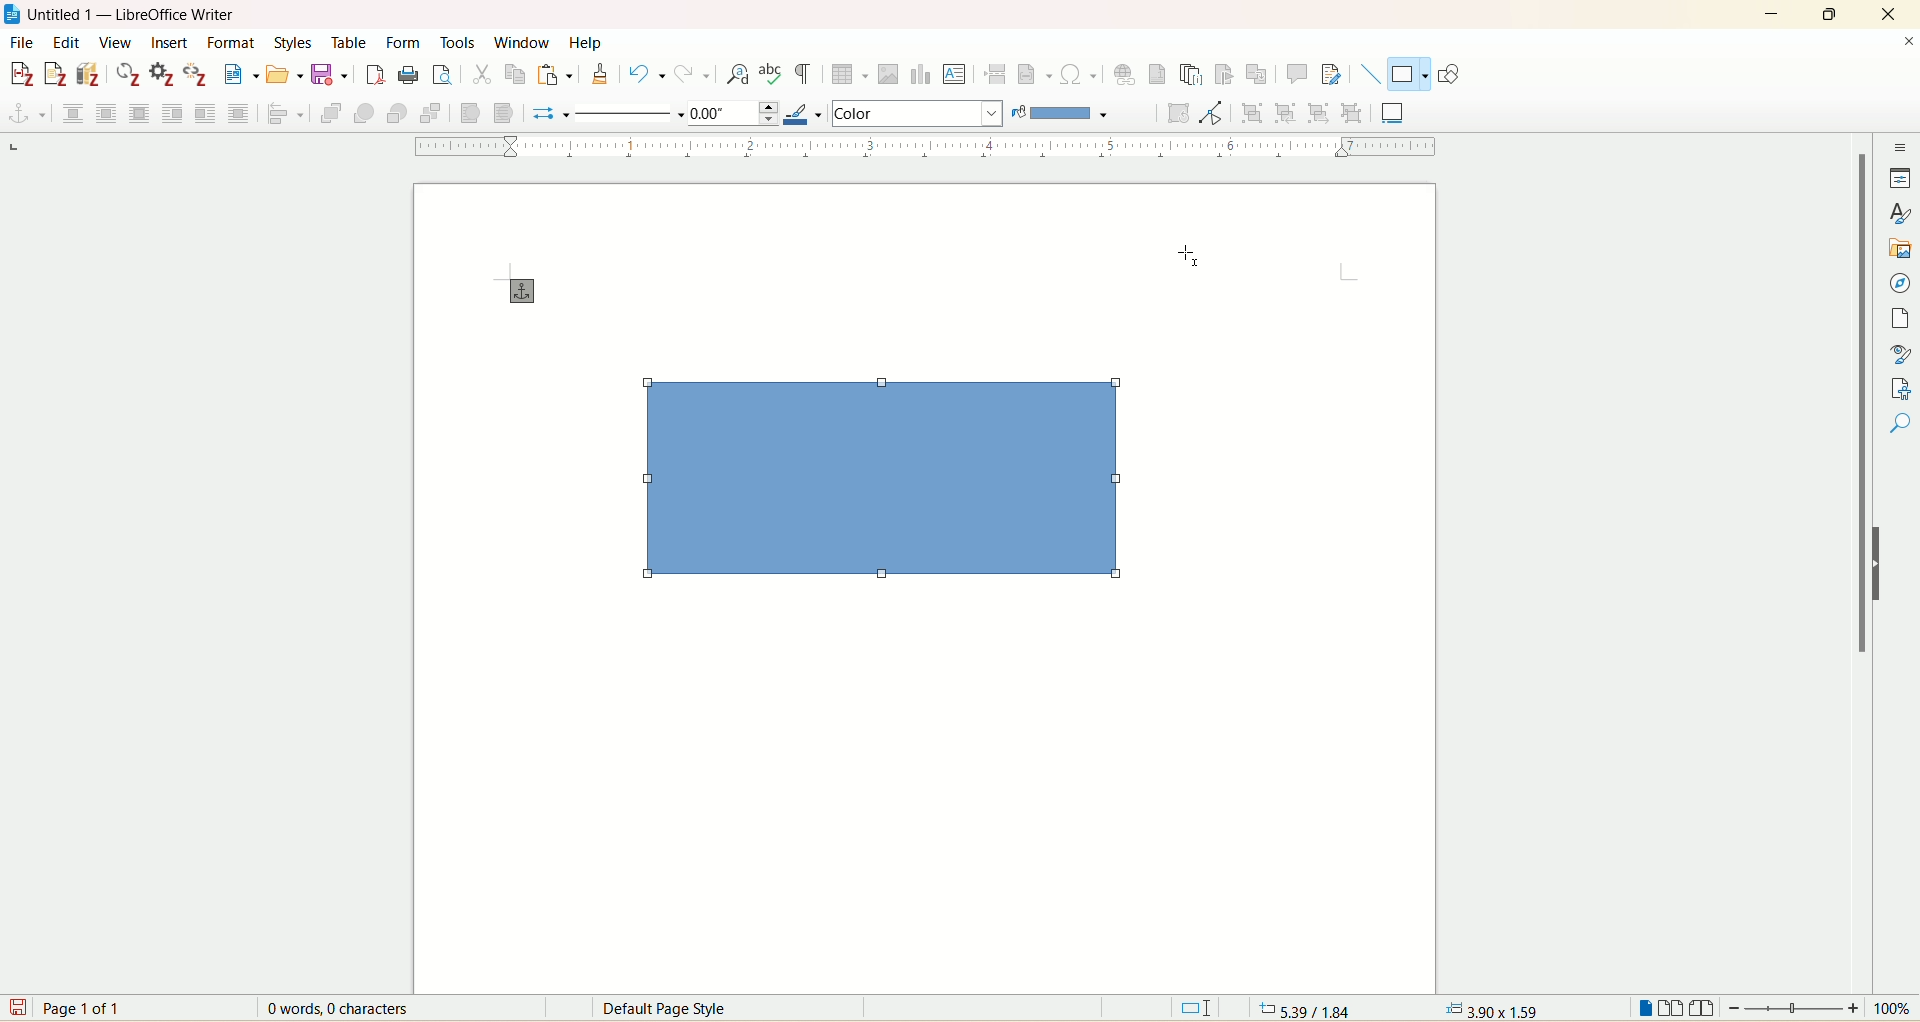 Image resolution: width=1920 pixels, height=1022 pixels. Describe the element at coordinates (916, 147) in the screenshot. I see `ruler` at that location.